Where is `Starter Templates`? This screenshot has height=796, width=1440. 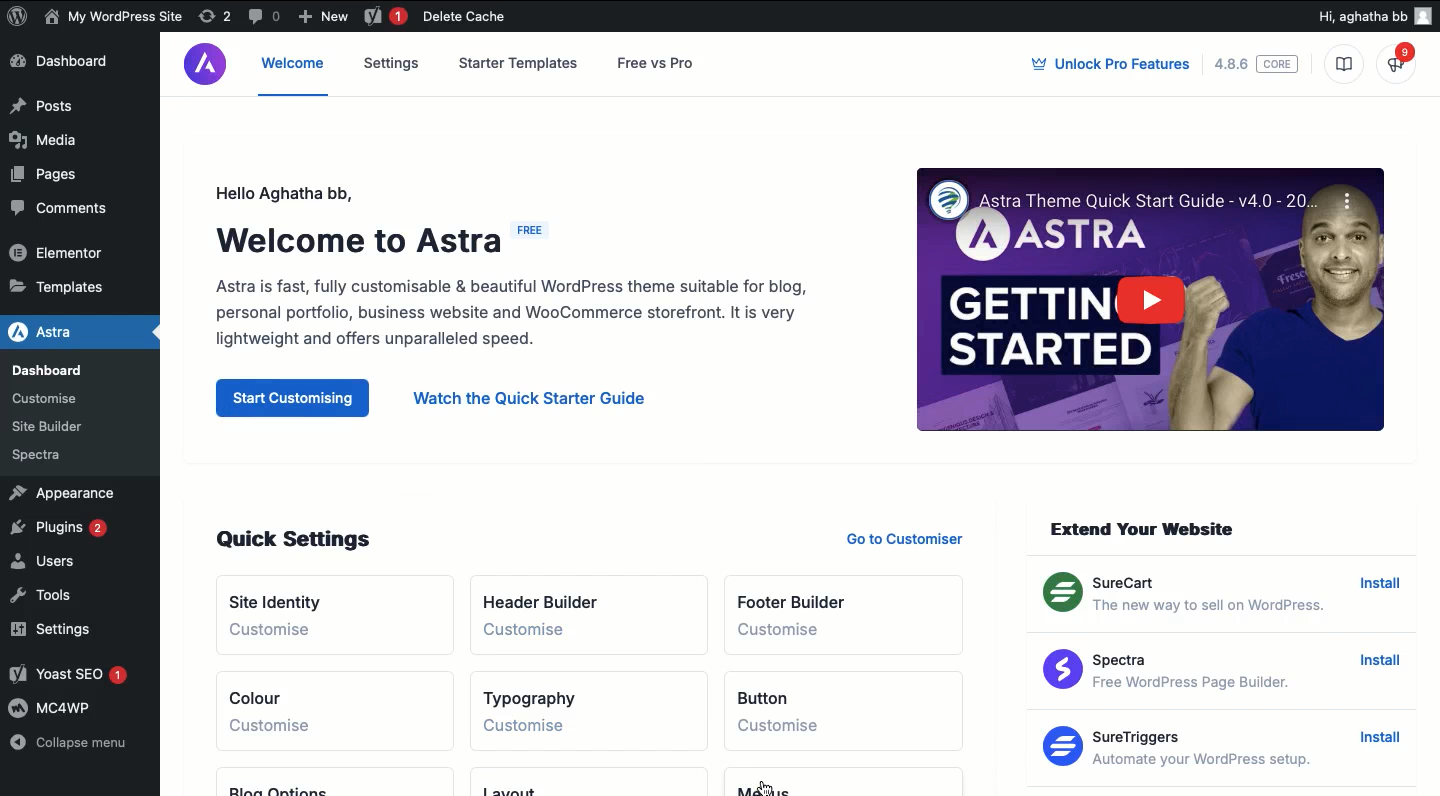
Starter Templates is located at coordinates (519, 62).